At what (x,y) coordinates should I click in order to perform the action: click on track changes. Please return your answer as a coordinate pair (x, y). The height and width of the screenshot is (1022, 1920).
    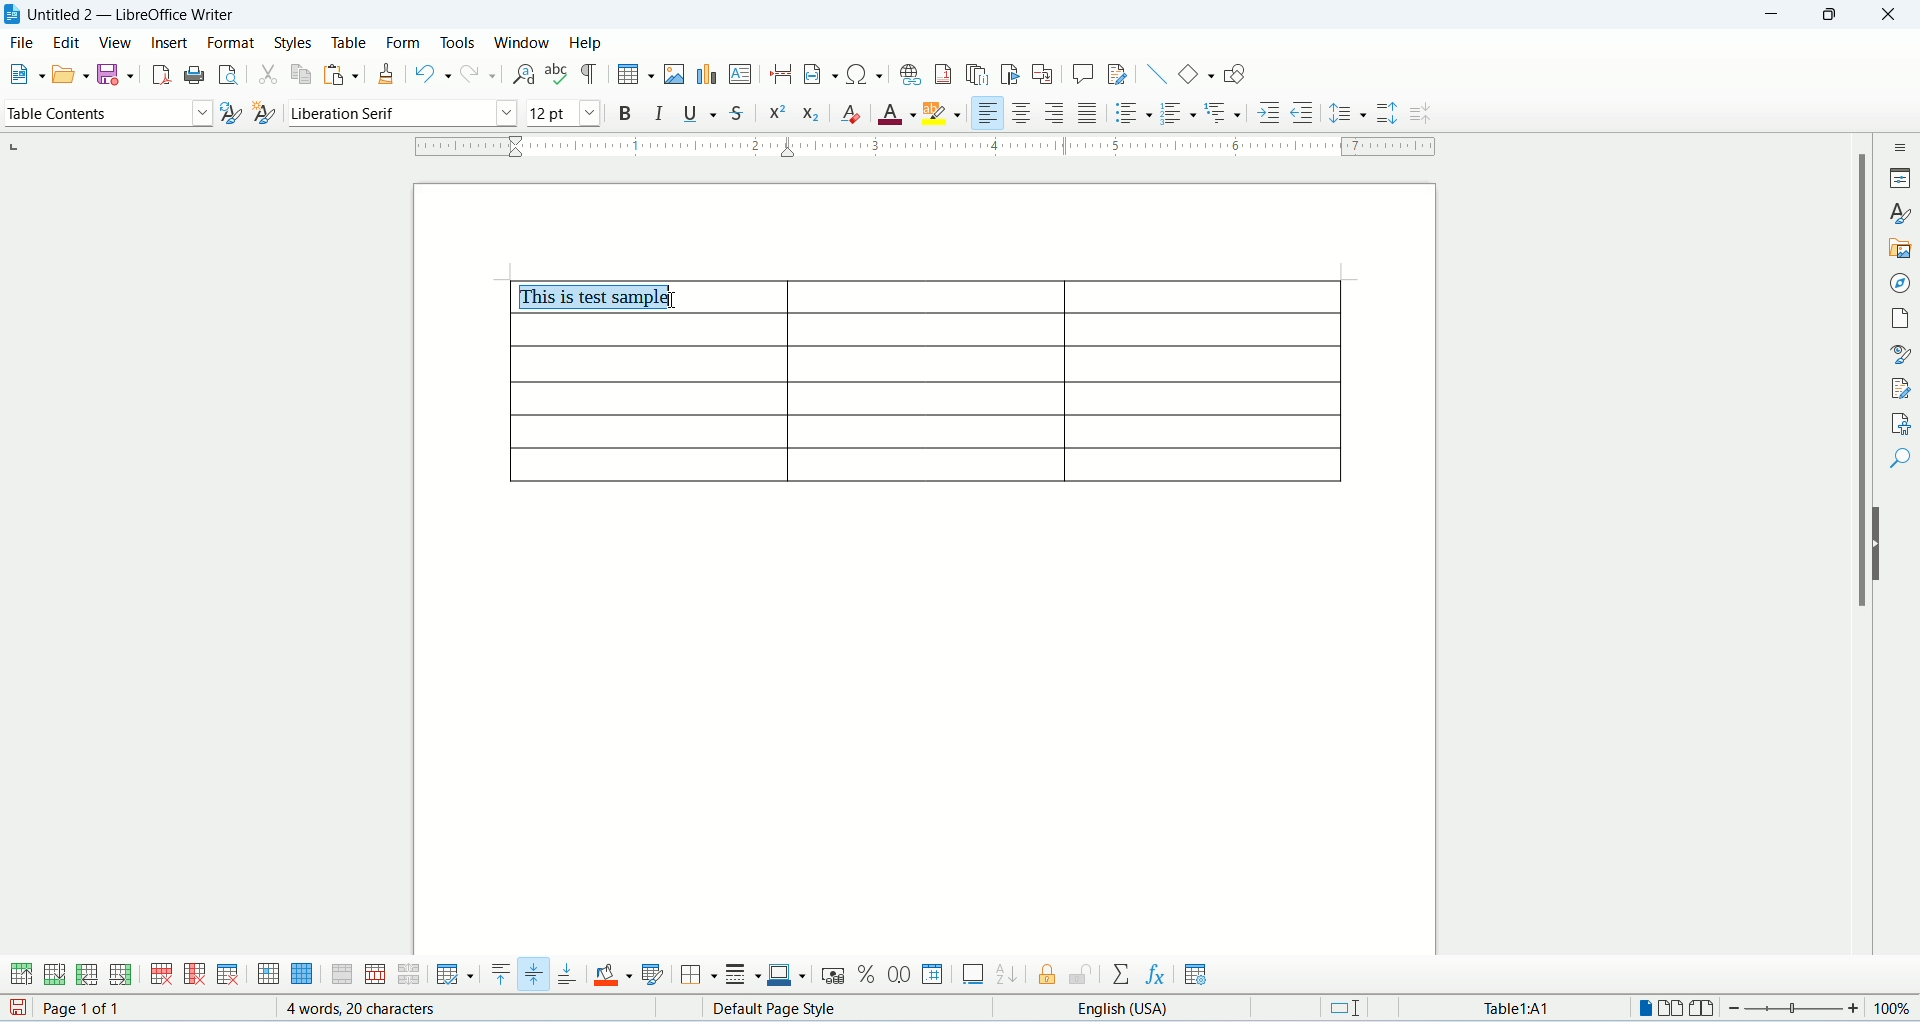
    Looking at the image, I should click on (1116, 74).